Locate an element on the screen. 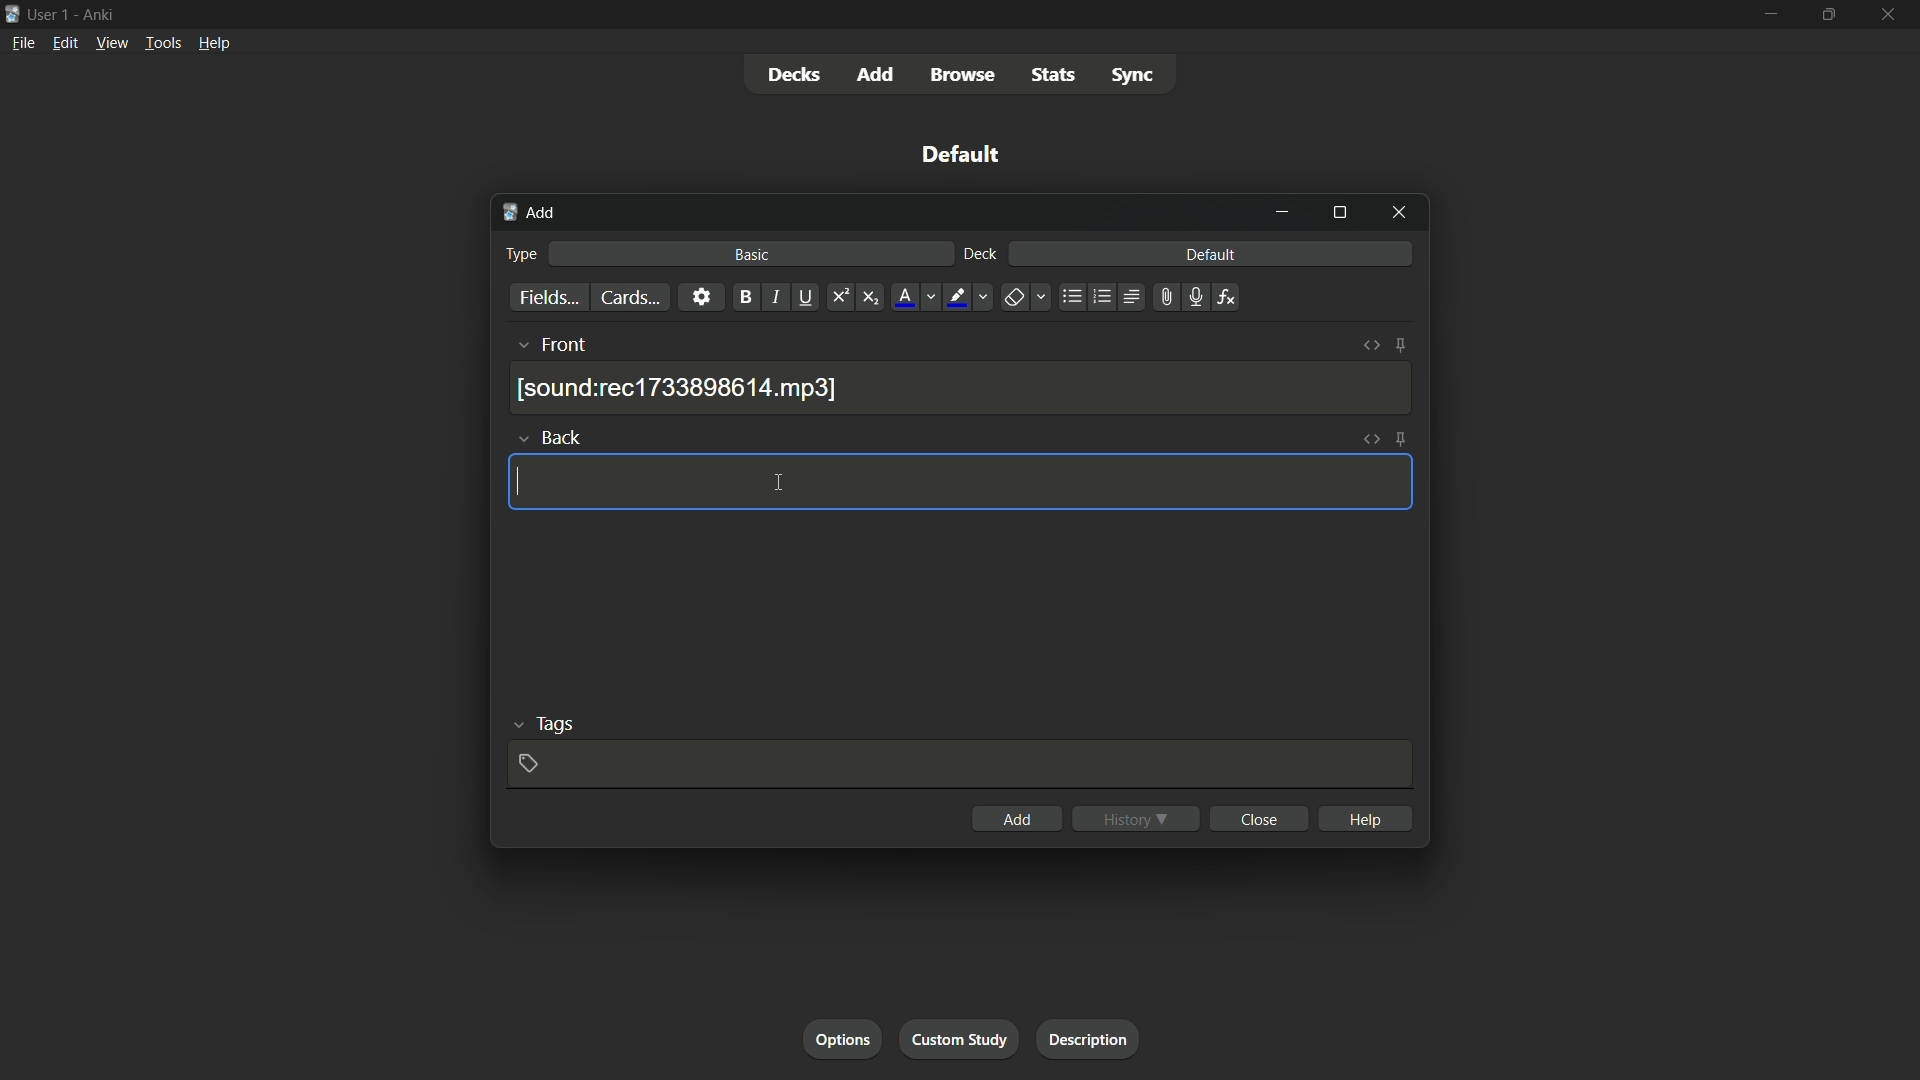 The width and height of the screenshot is (1920, 1080). fields is located at coordinates (547, 298).